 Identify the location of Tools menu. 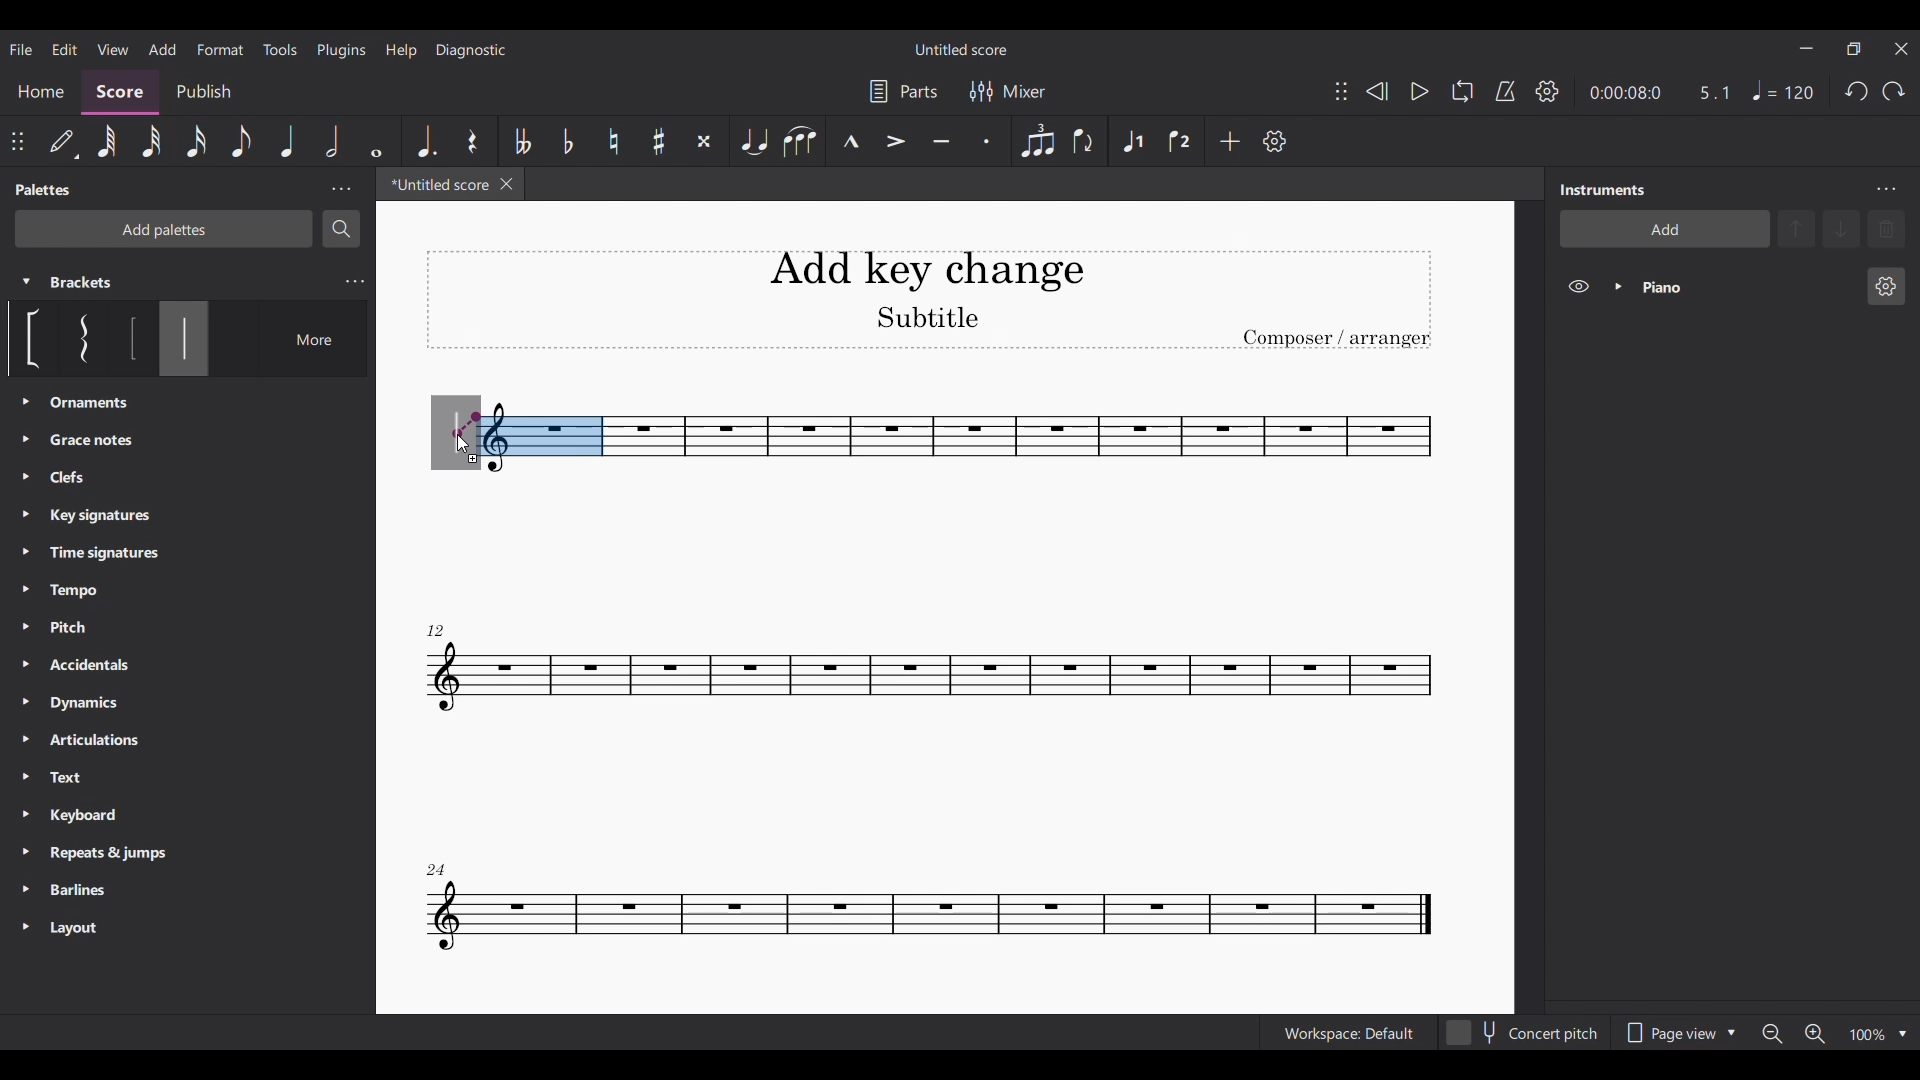
(279, 50).